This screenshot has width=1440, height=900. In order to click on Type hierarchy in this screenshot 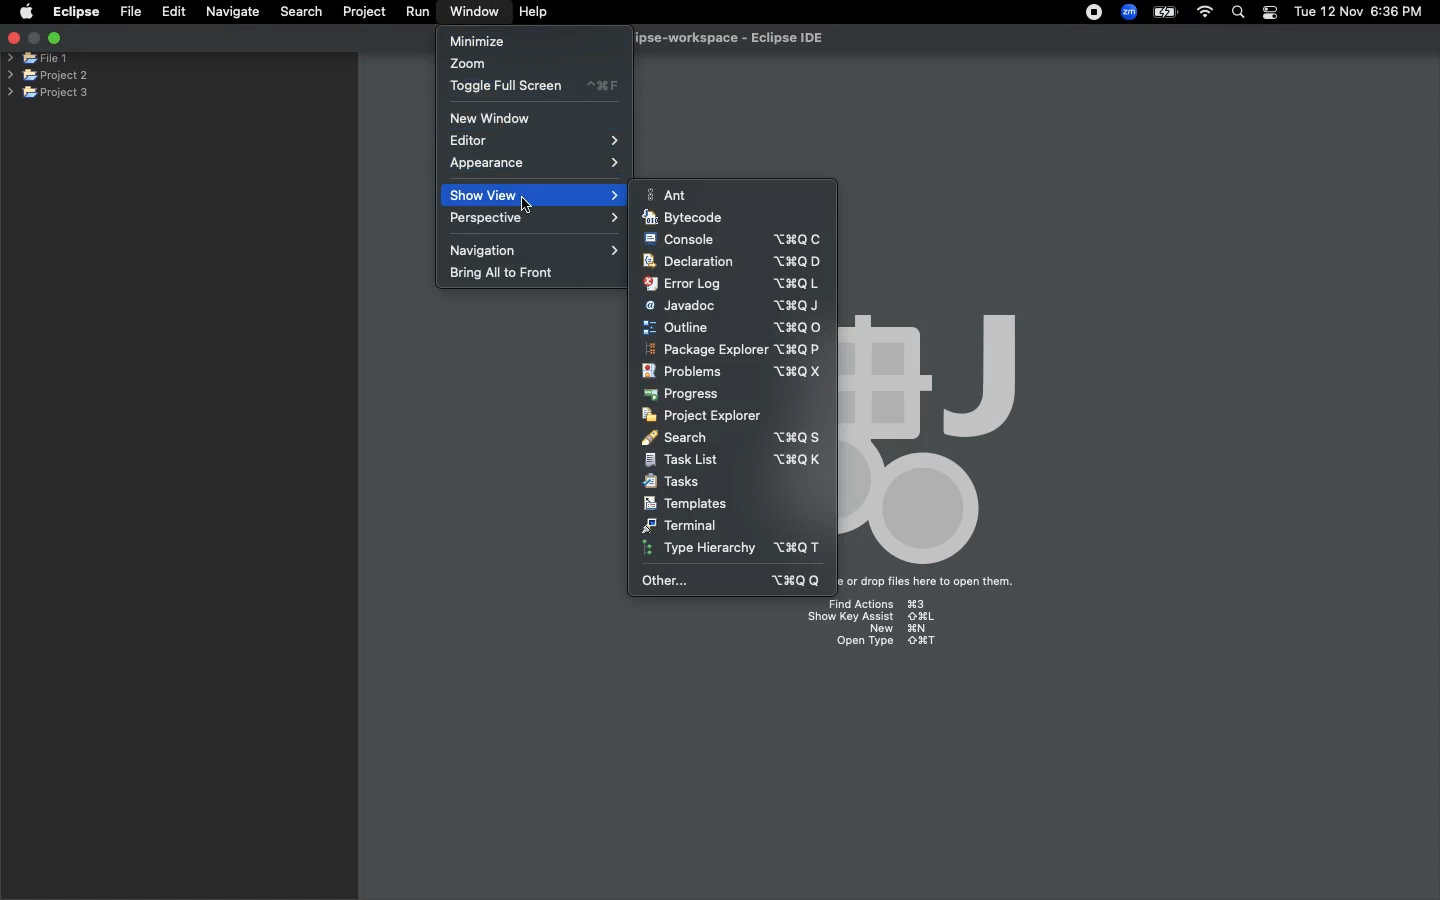, I will do `click(737, 550)`.